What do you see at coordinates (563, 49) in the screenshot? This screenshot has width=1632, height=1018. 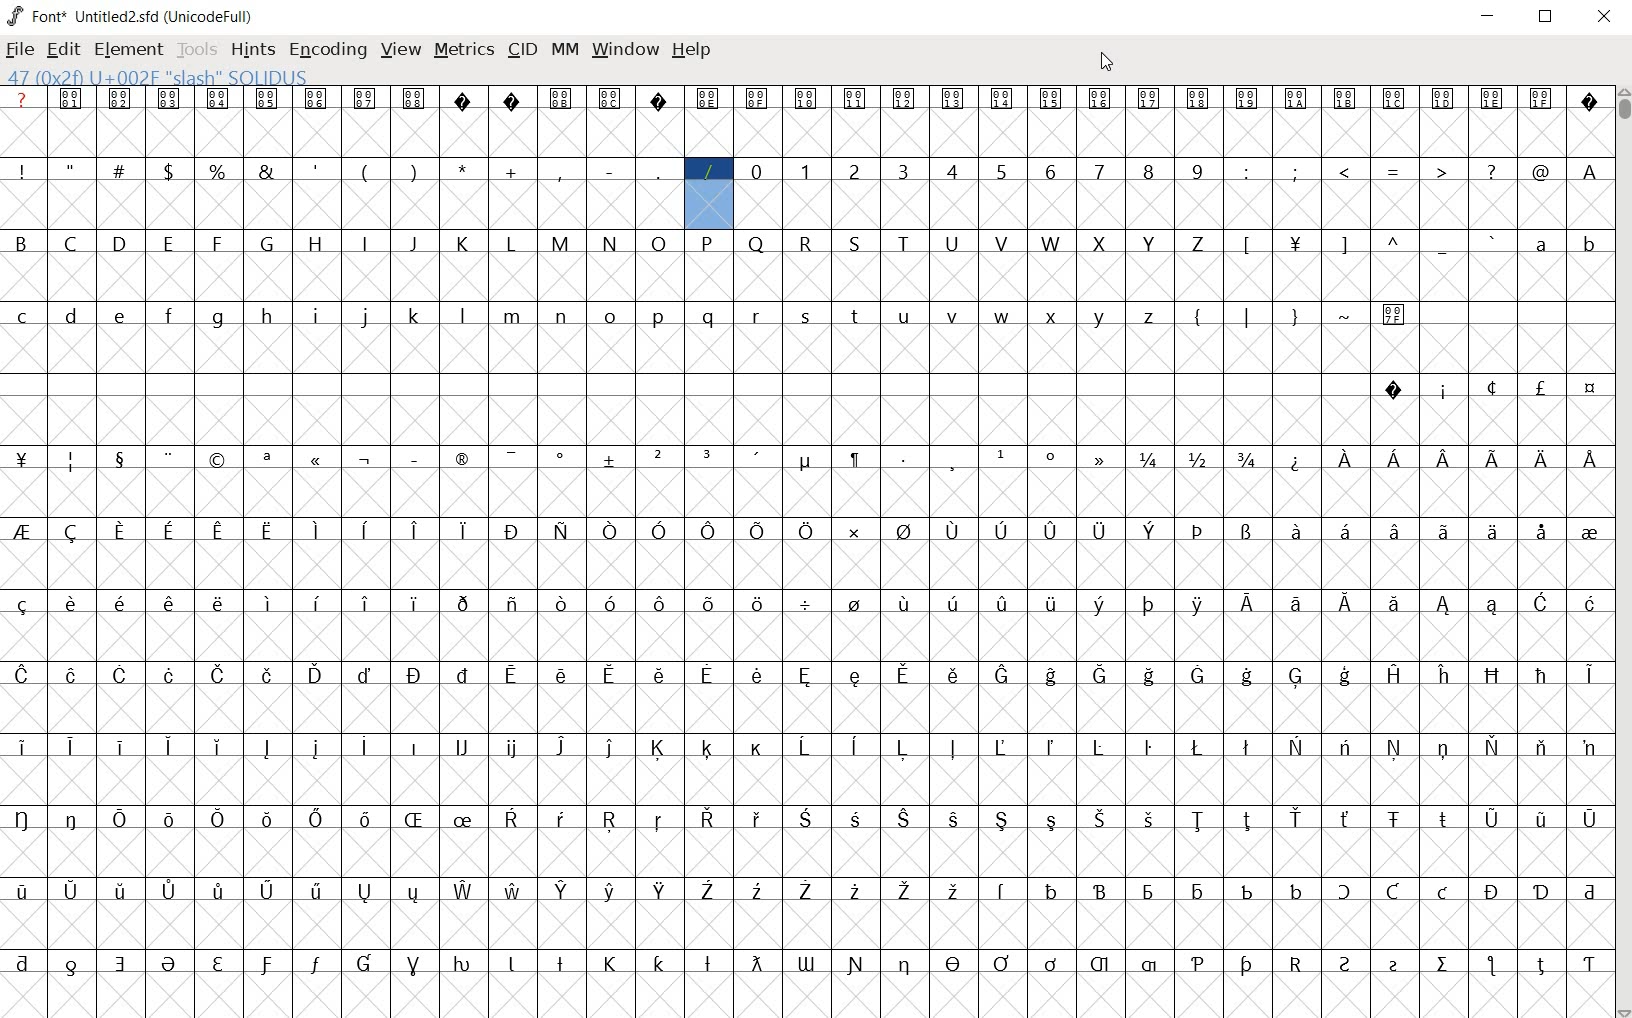 I see `MM` at bounding box center [563, 49].